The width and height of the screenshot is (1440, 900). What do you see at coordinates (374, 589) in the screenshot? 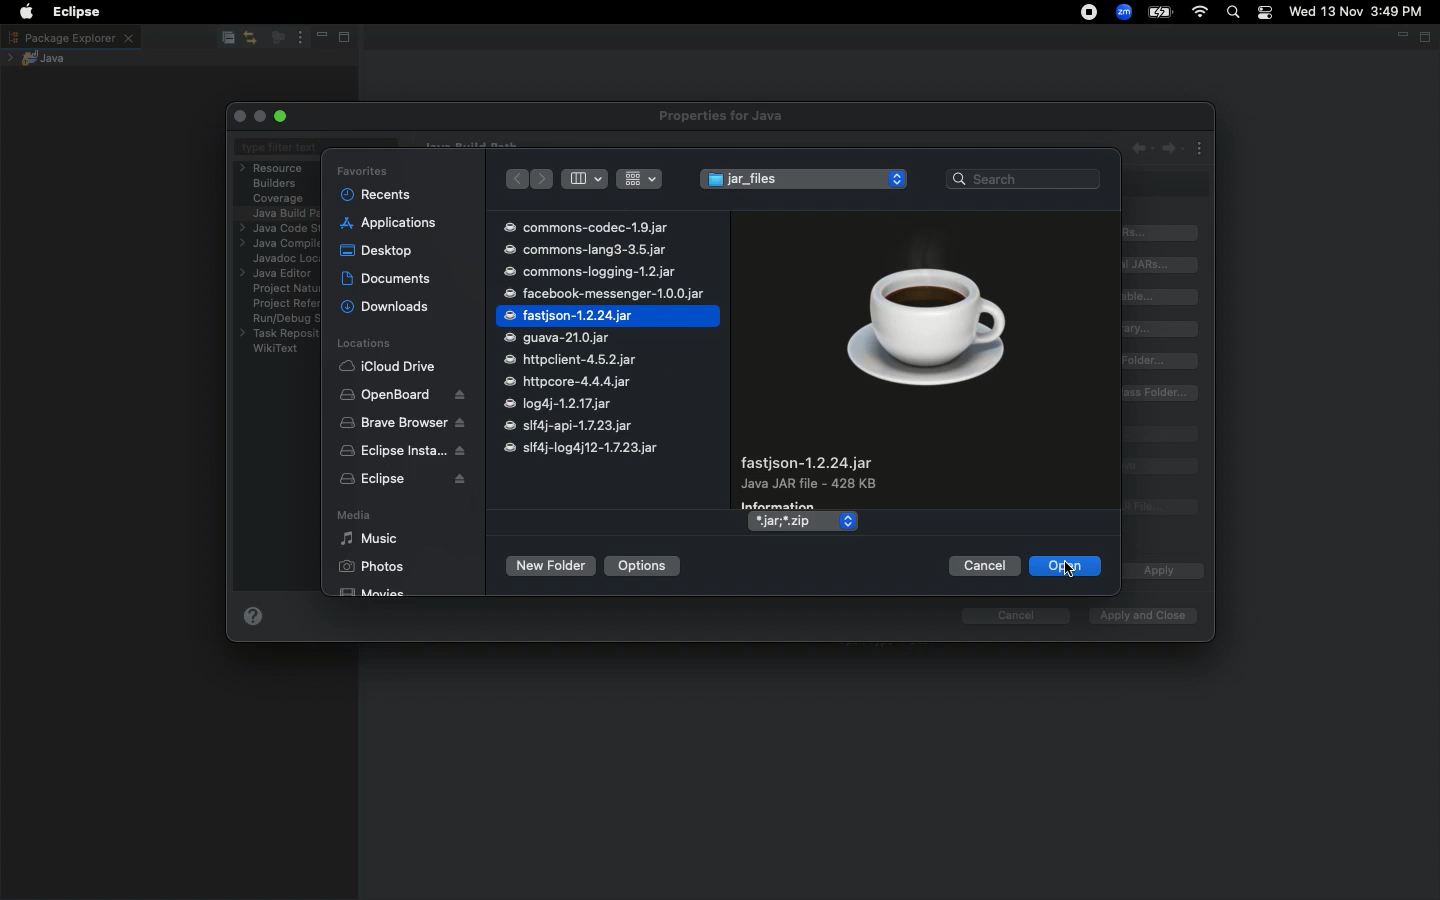
I see `Movies` at bounding box center [374, 589].